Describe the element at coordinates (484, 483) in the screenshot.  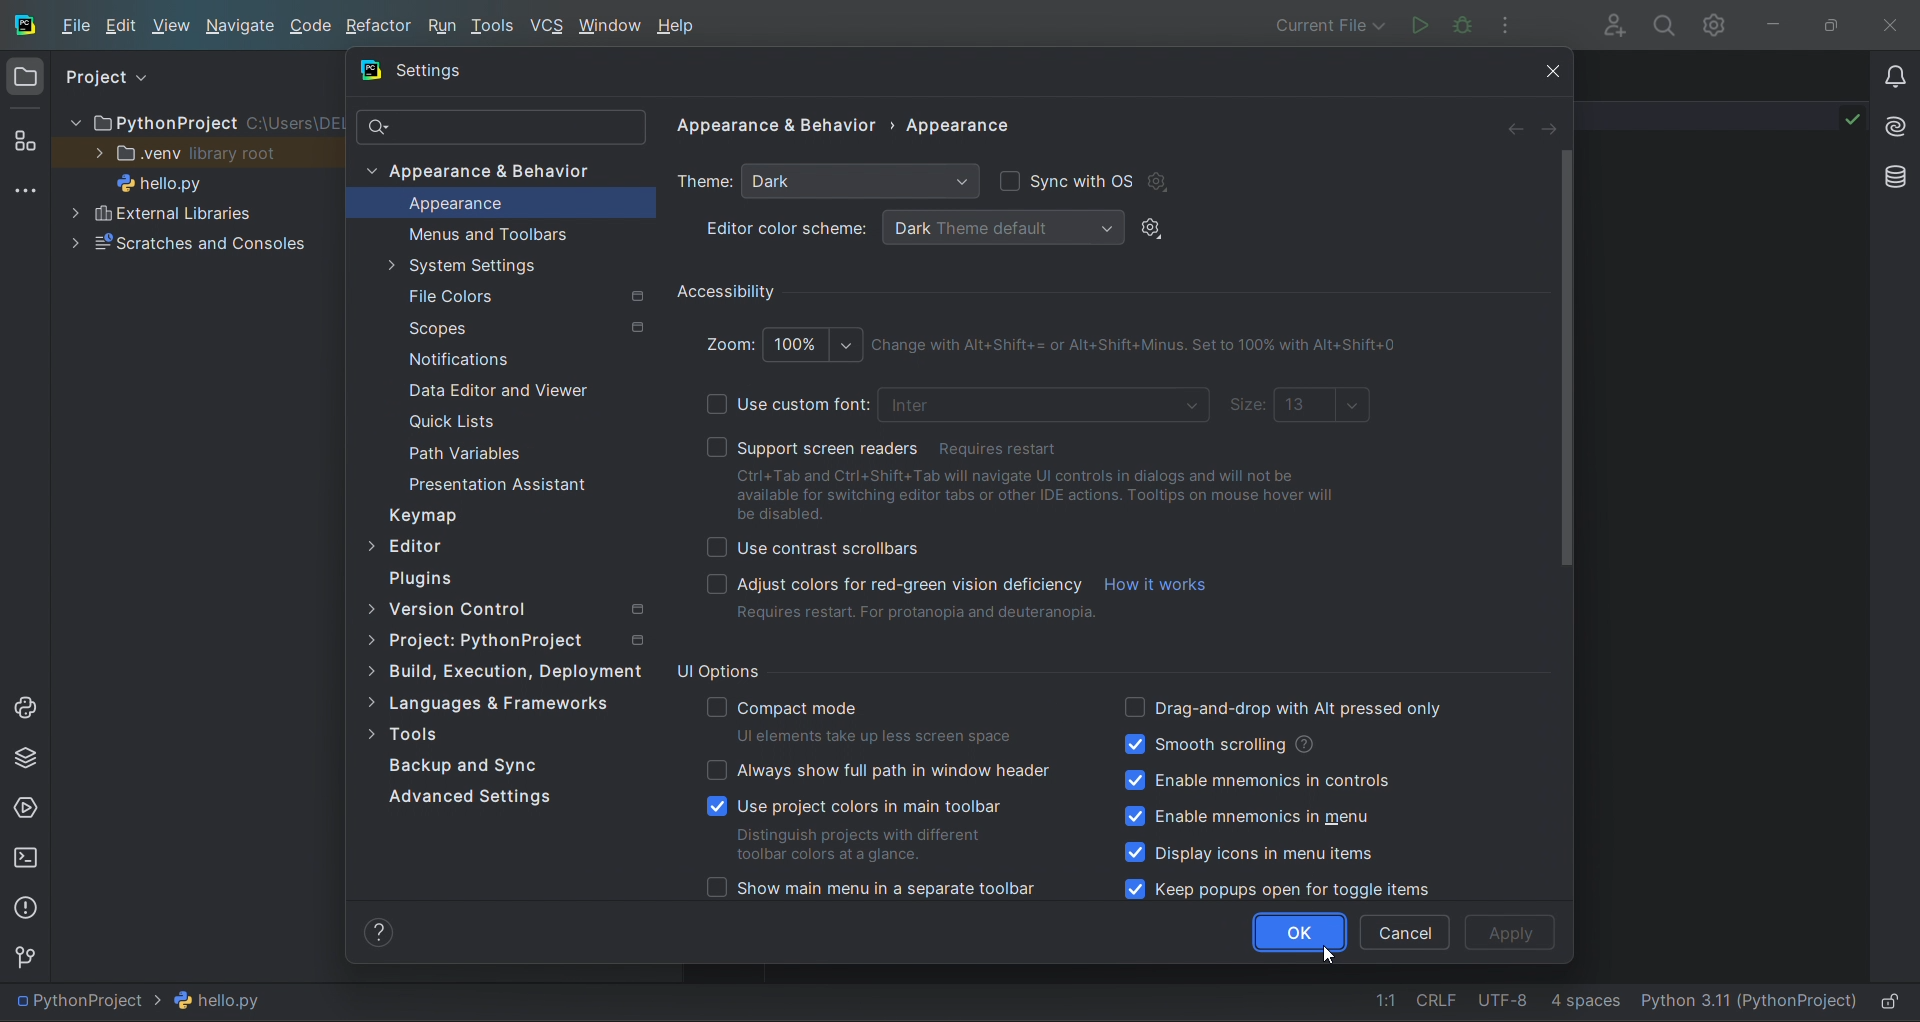
I see `Presentation Assistant` at that location.